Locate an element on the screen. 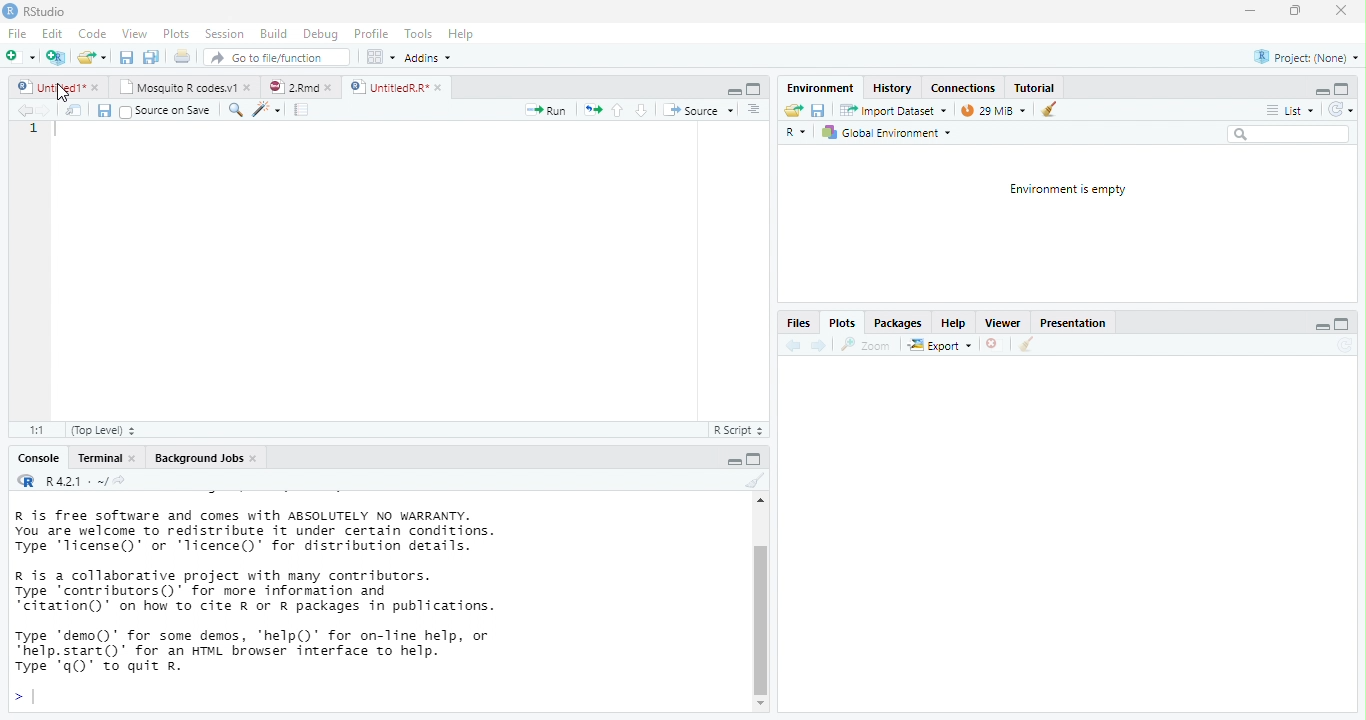  Plots is located at coordinates (840, 325).